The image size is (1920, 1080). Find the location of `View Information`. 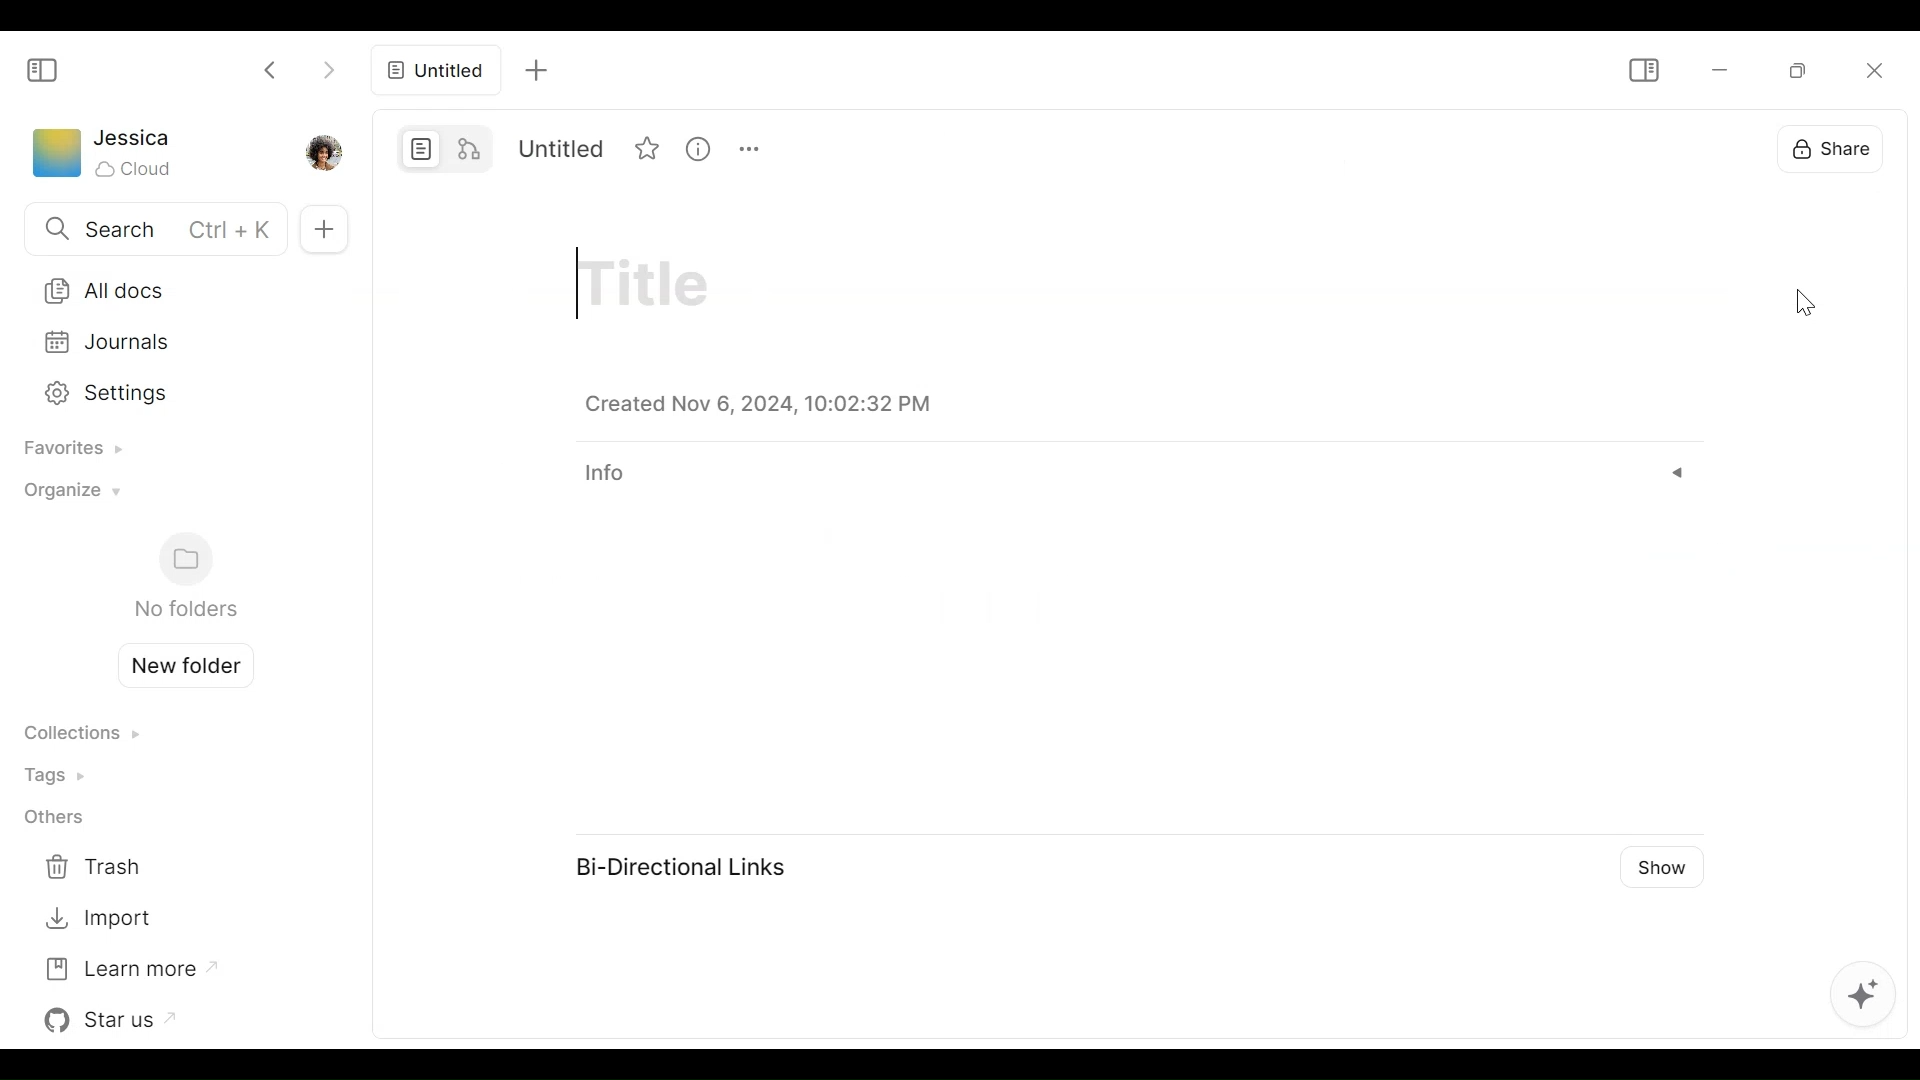

View Information is located at coordinates (697, 147).